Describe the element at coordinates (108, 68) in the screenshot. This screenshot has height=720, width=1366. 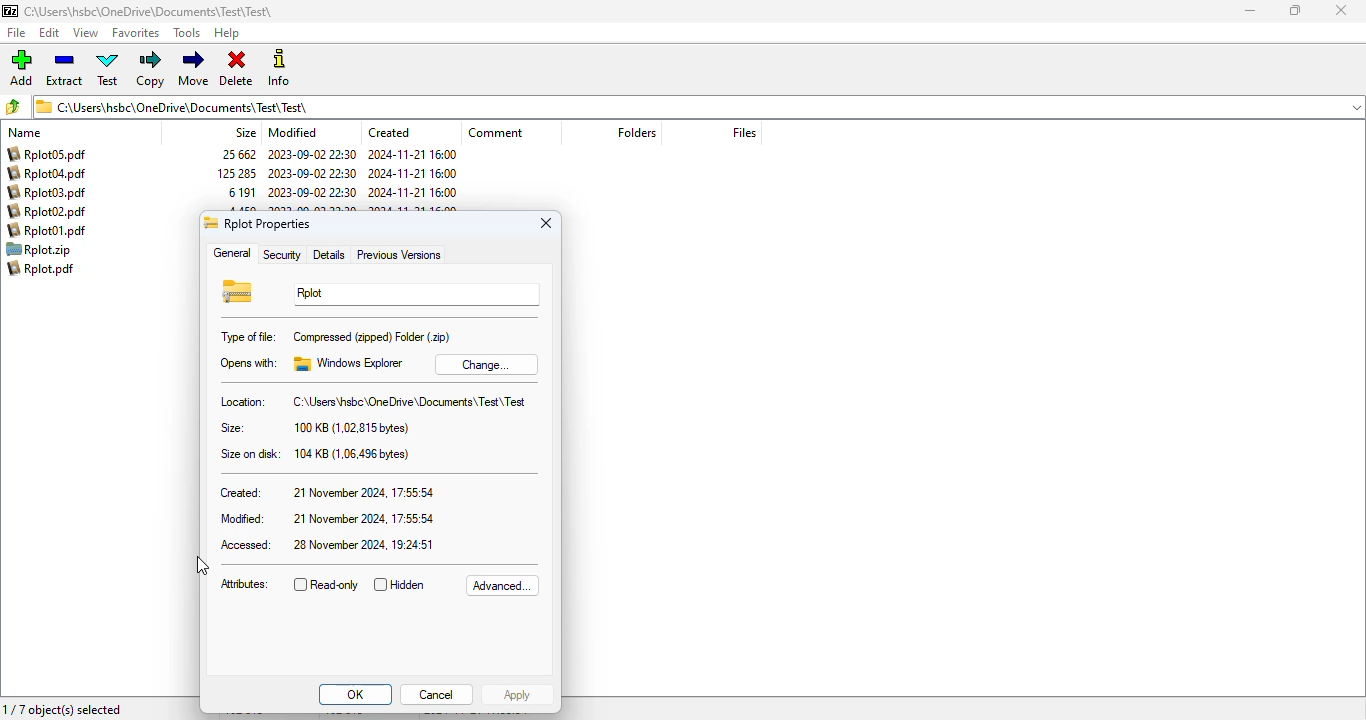
I see `test` at that location.